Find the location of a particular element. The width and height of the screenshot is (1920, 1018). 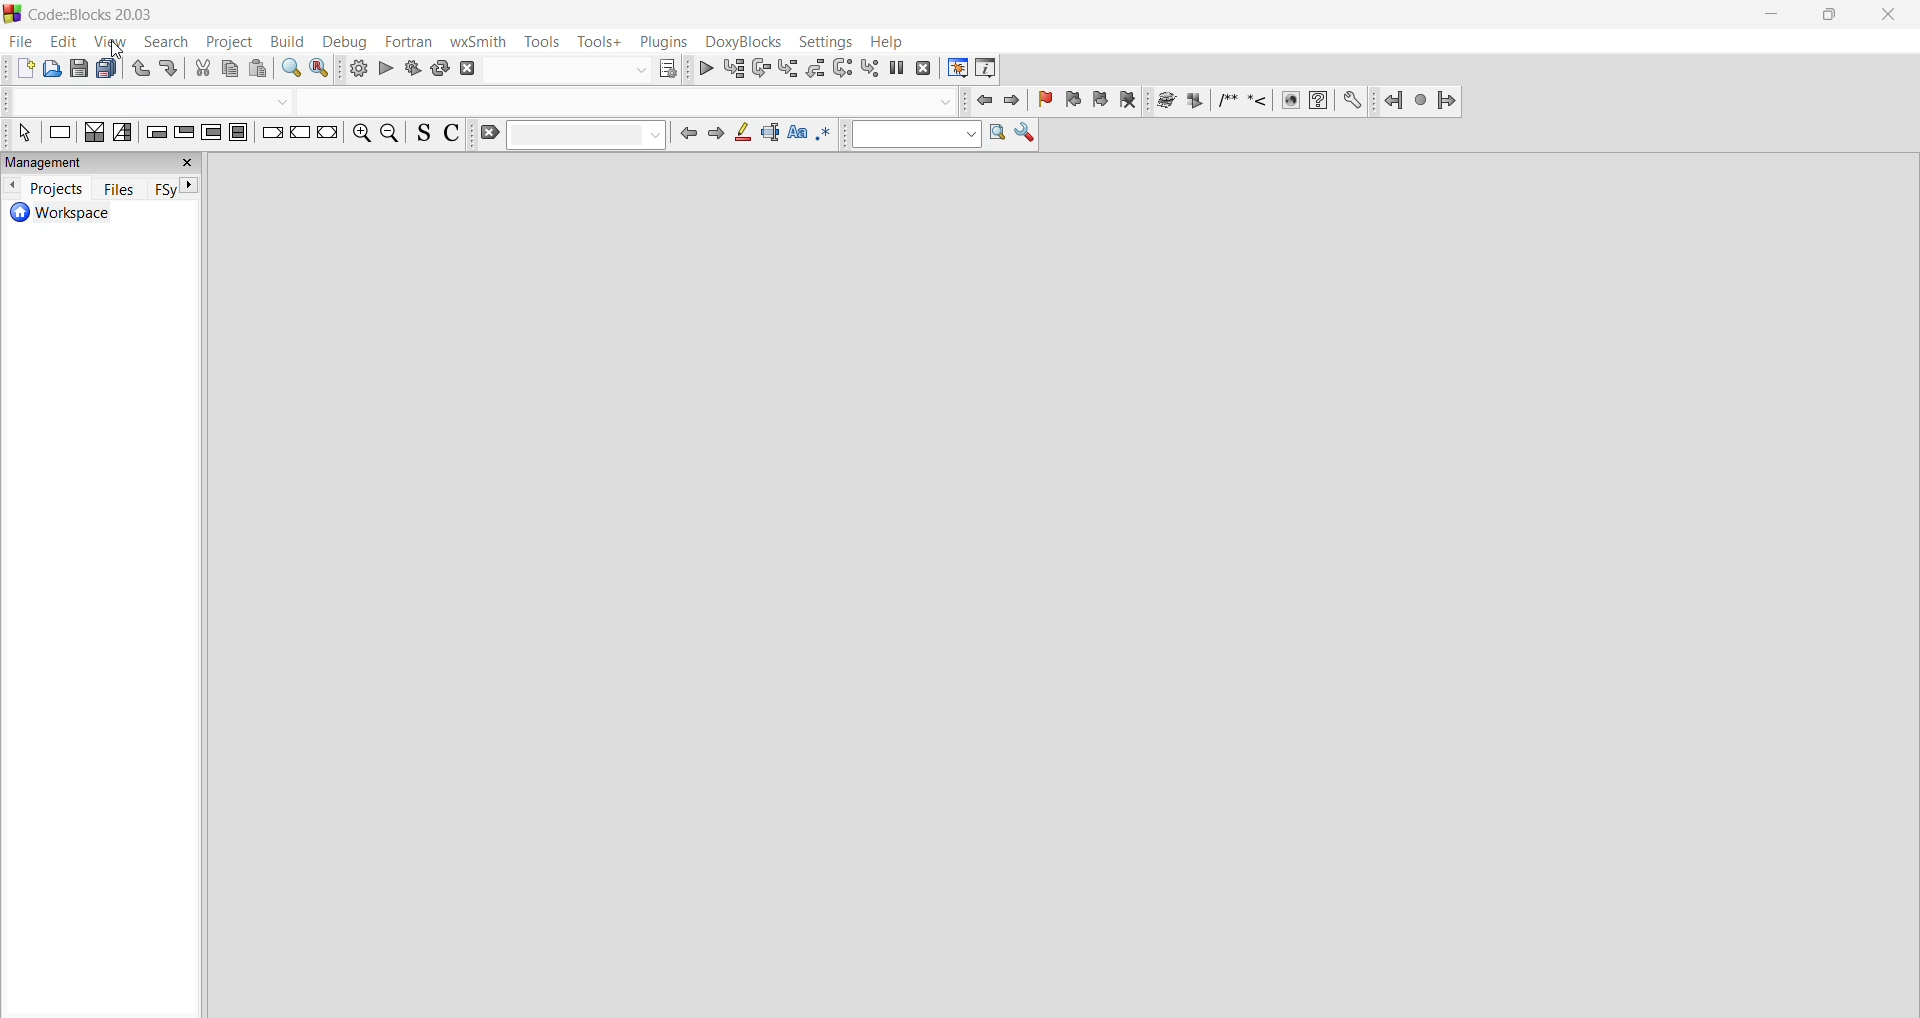

decision is located at coordinates (121, 135).